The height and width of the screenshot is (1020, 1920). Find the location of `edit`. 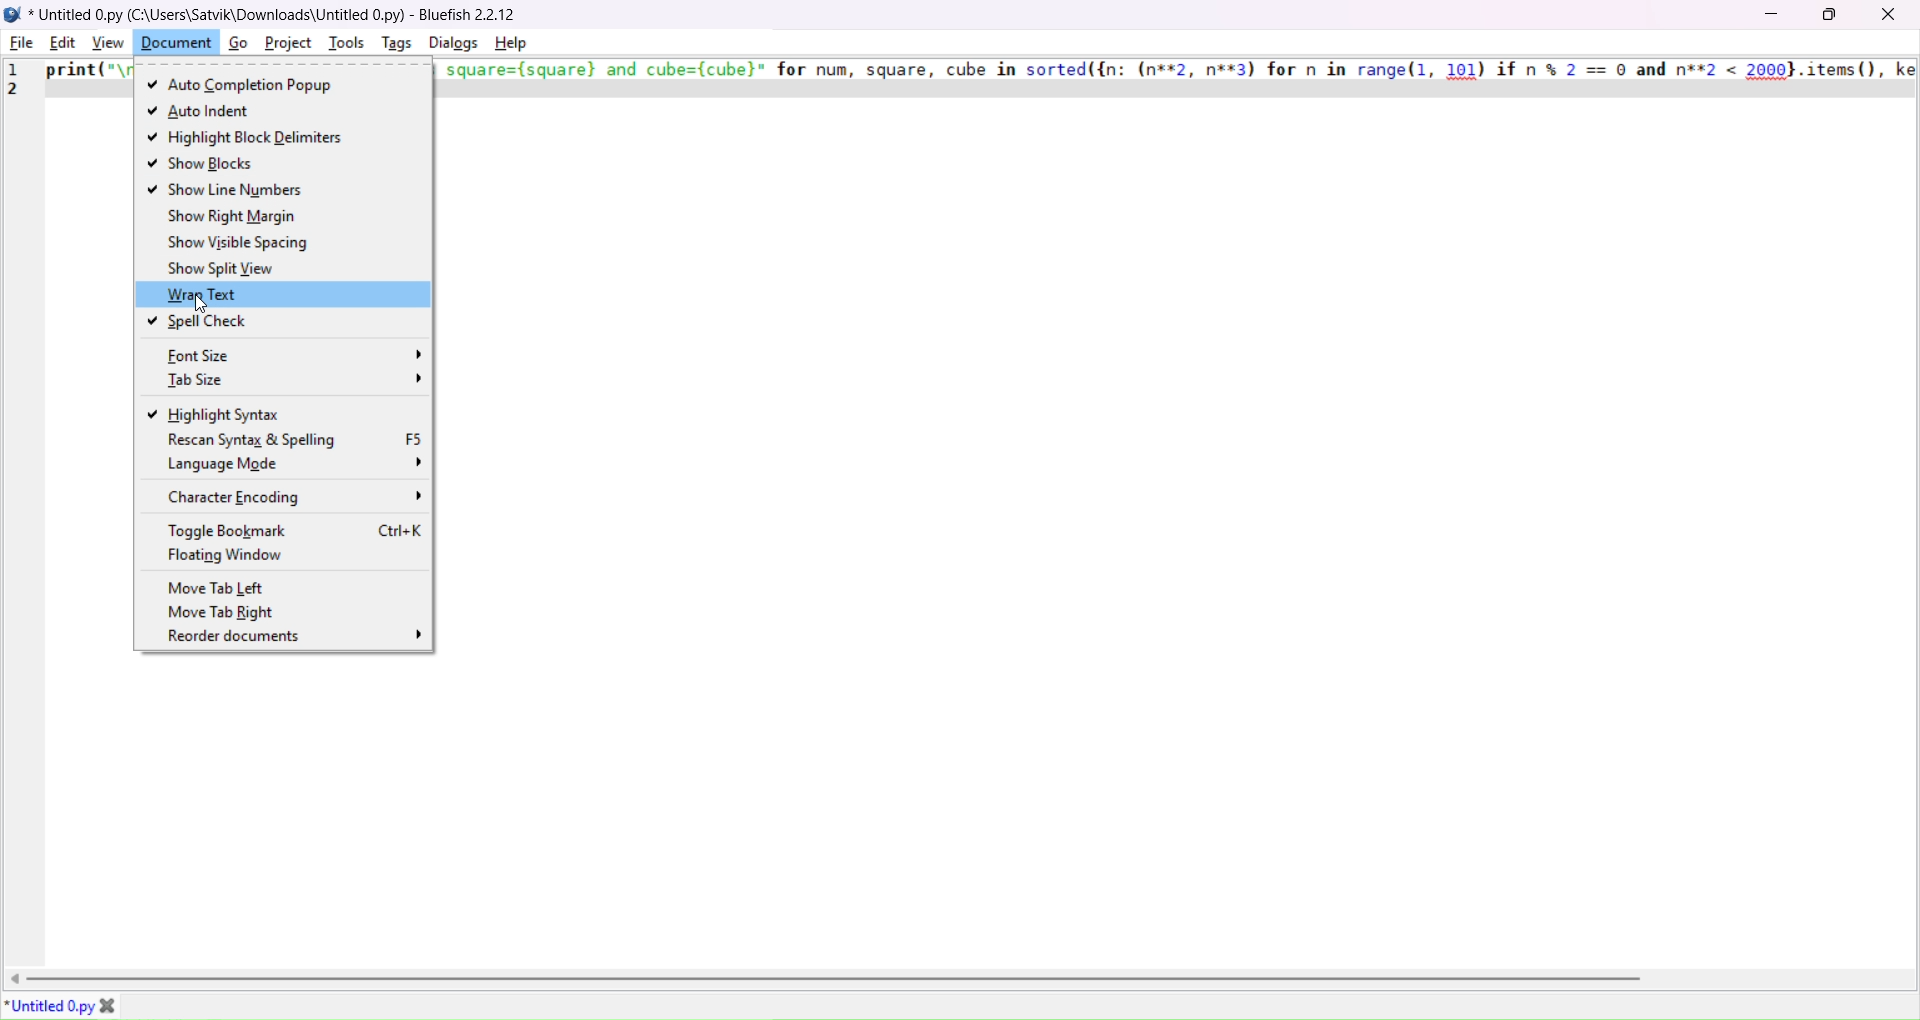

edit is located at coordinates (64, 44).